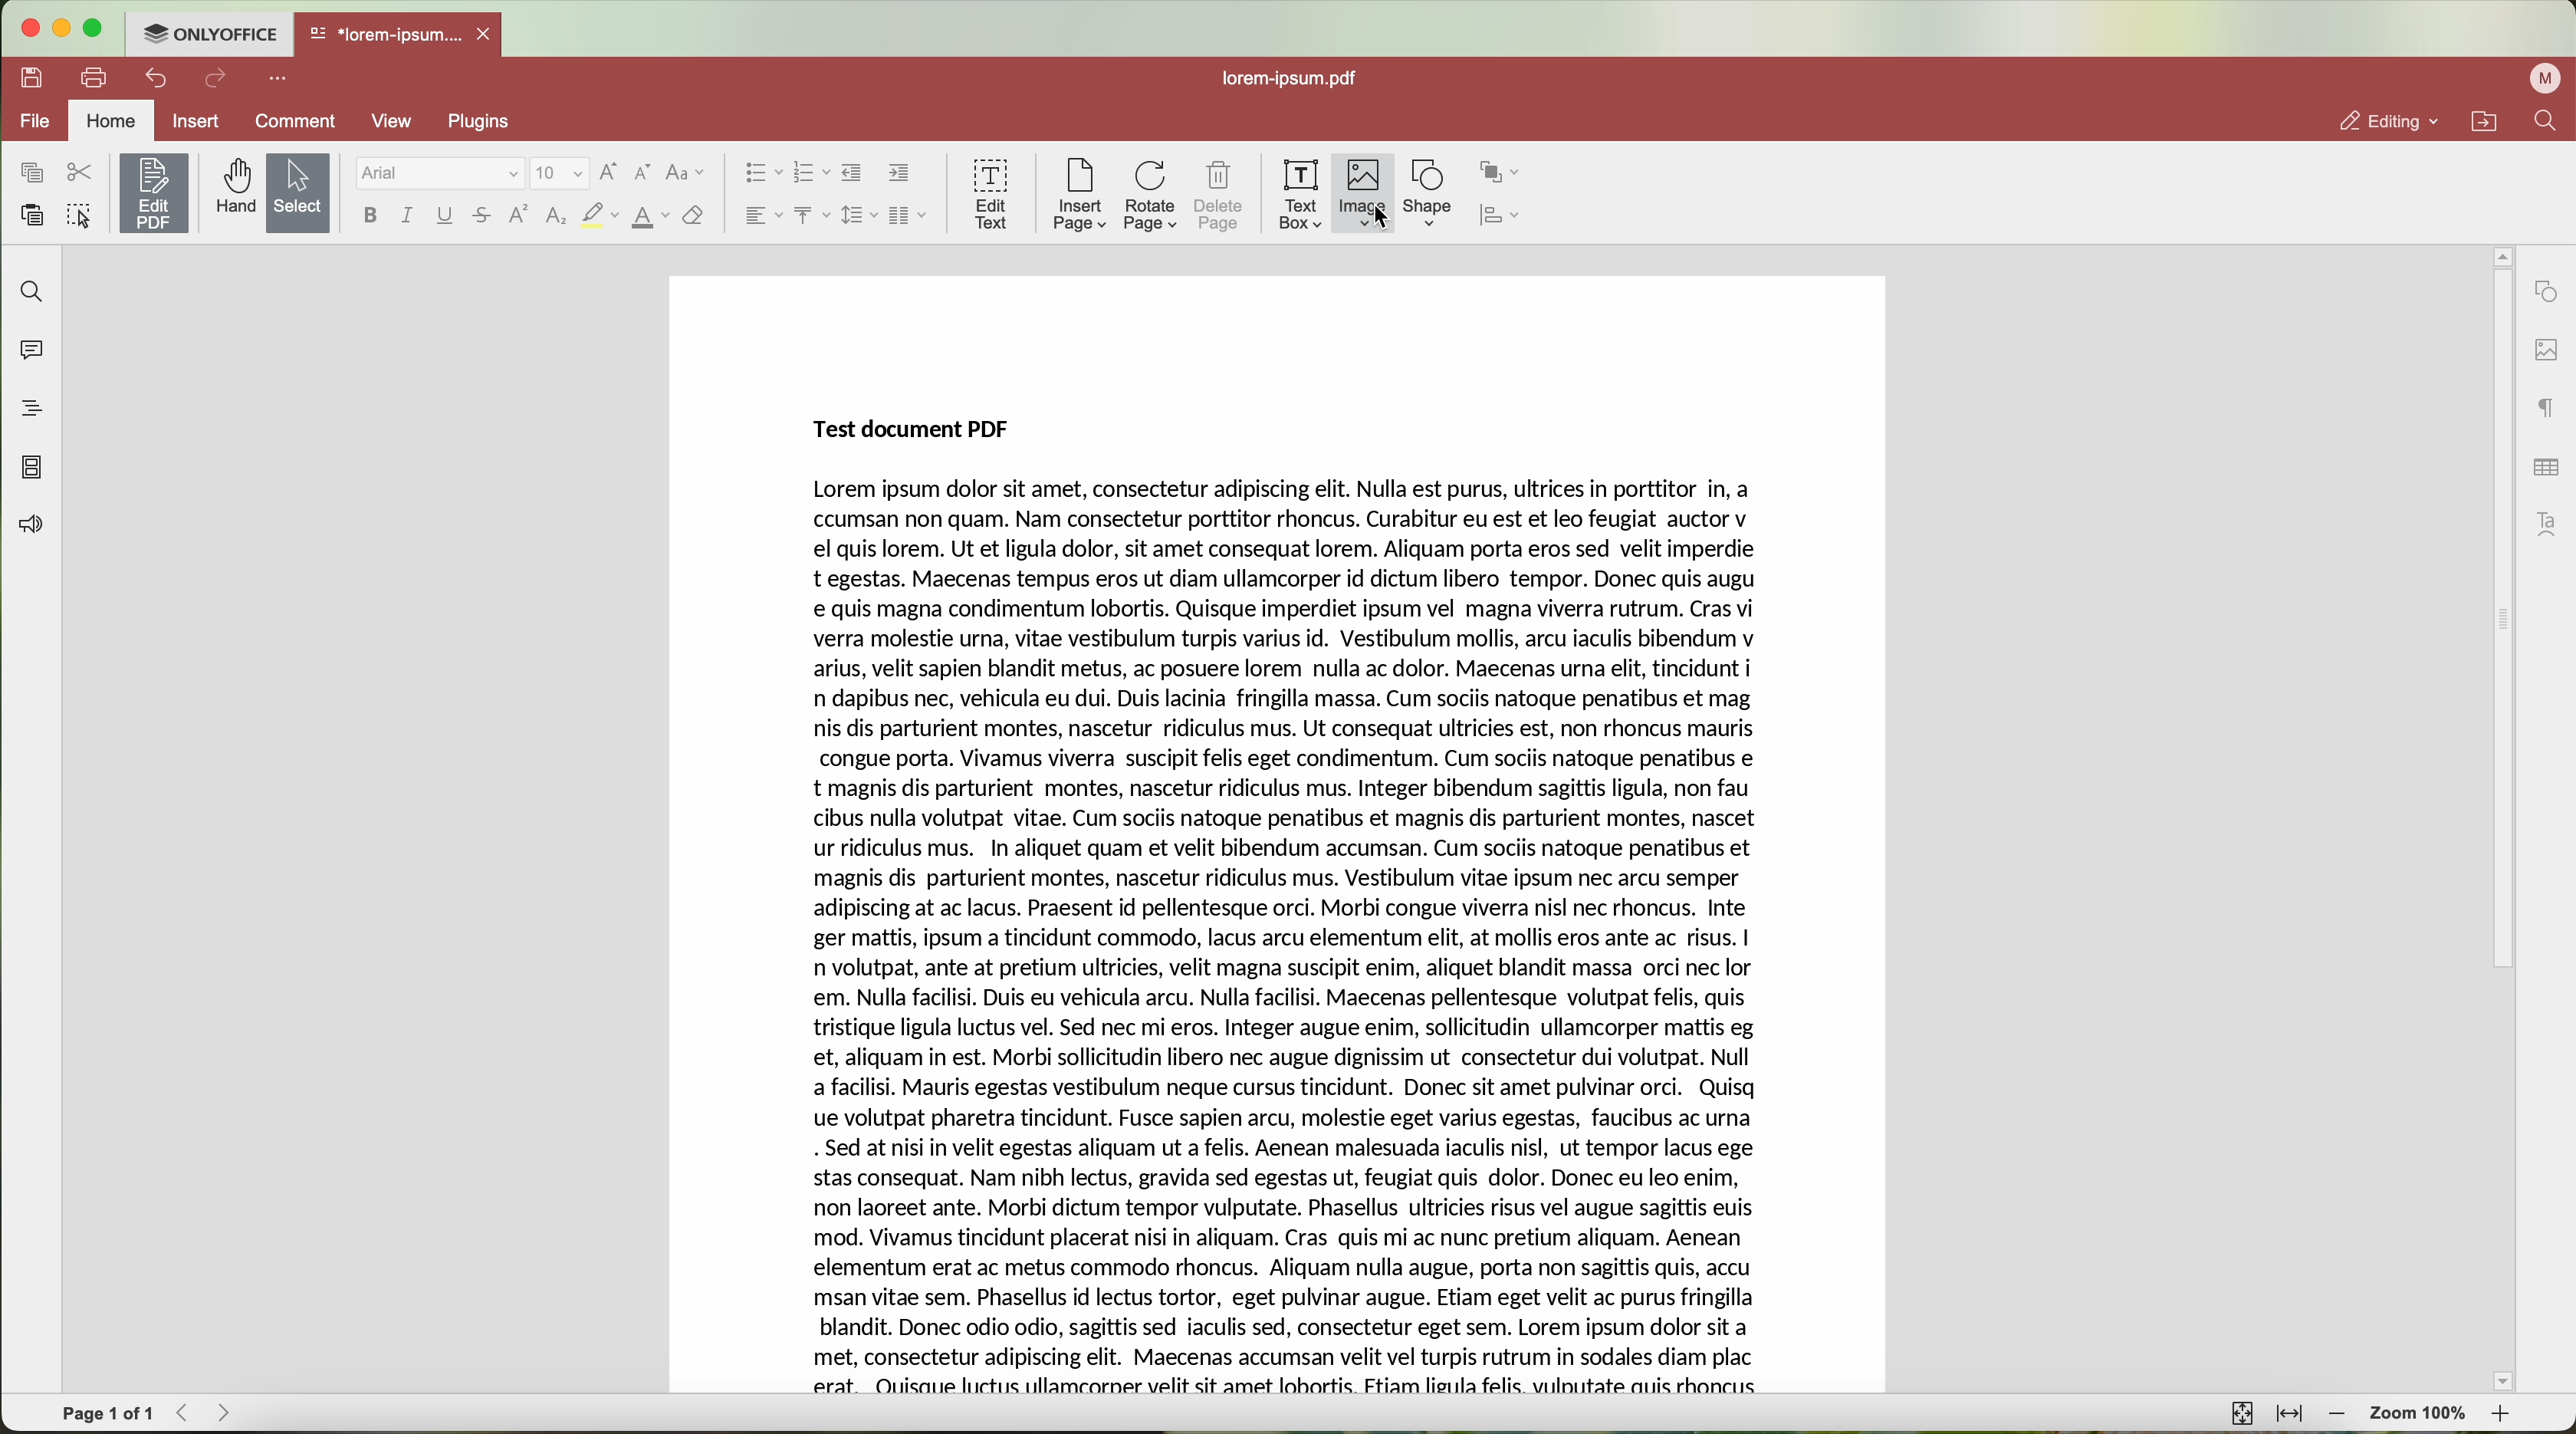 The height and width of the screenshot is (1434, 2576). Describe the element at coordinates (490, 121) in the screenshot. I see `plugins` at that location.